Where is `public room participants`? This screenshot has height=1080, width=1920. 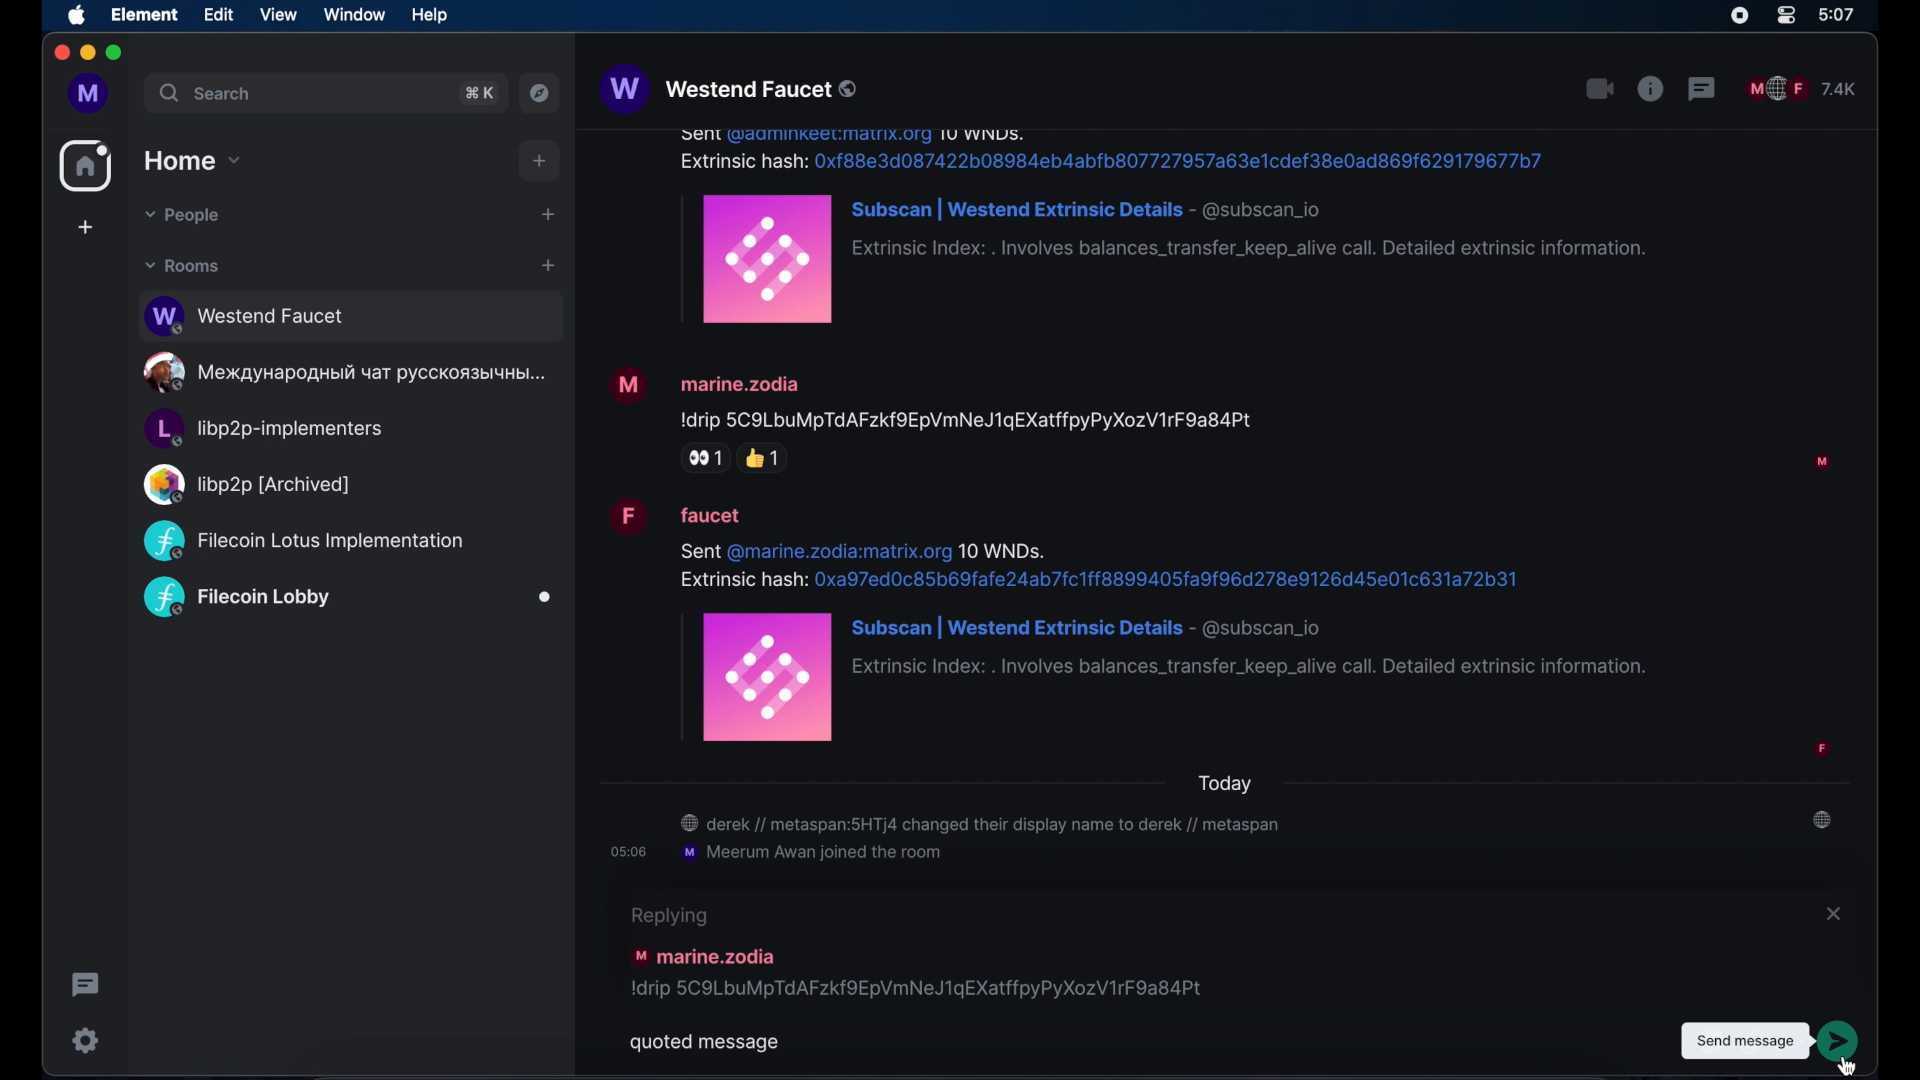 public room participants is located at coordinates (1802, 89).